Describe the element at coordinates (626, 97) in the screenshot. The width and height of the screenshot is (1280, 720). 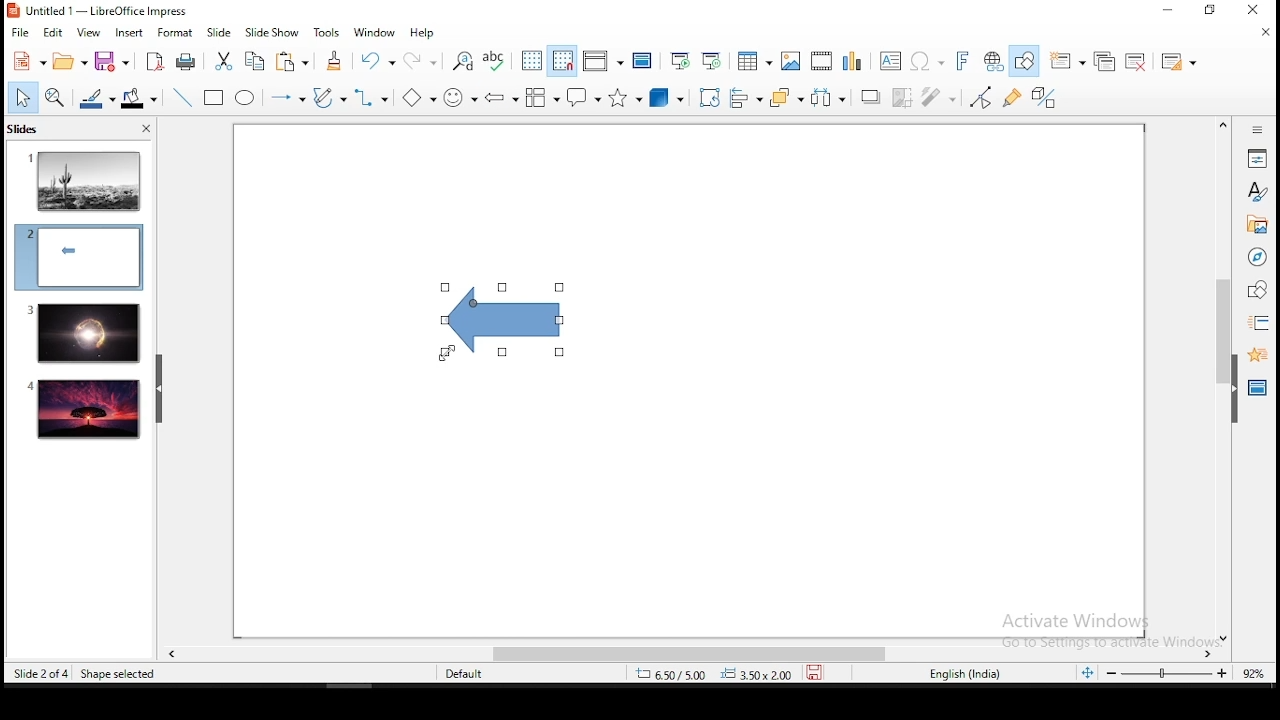
I see `stars and banners` at that location.